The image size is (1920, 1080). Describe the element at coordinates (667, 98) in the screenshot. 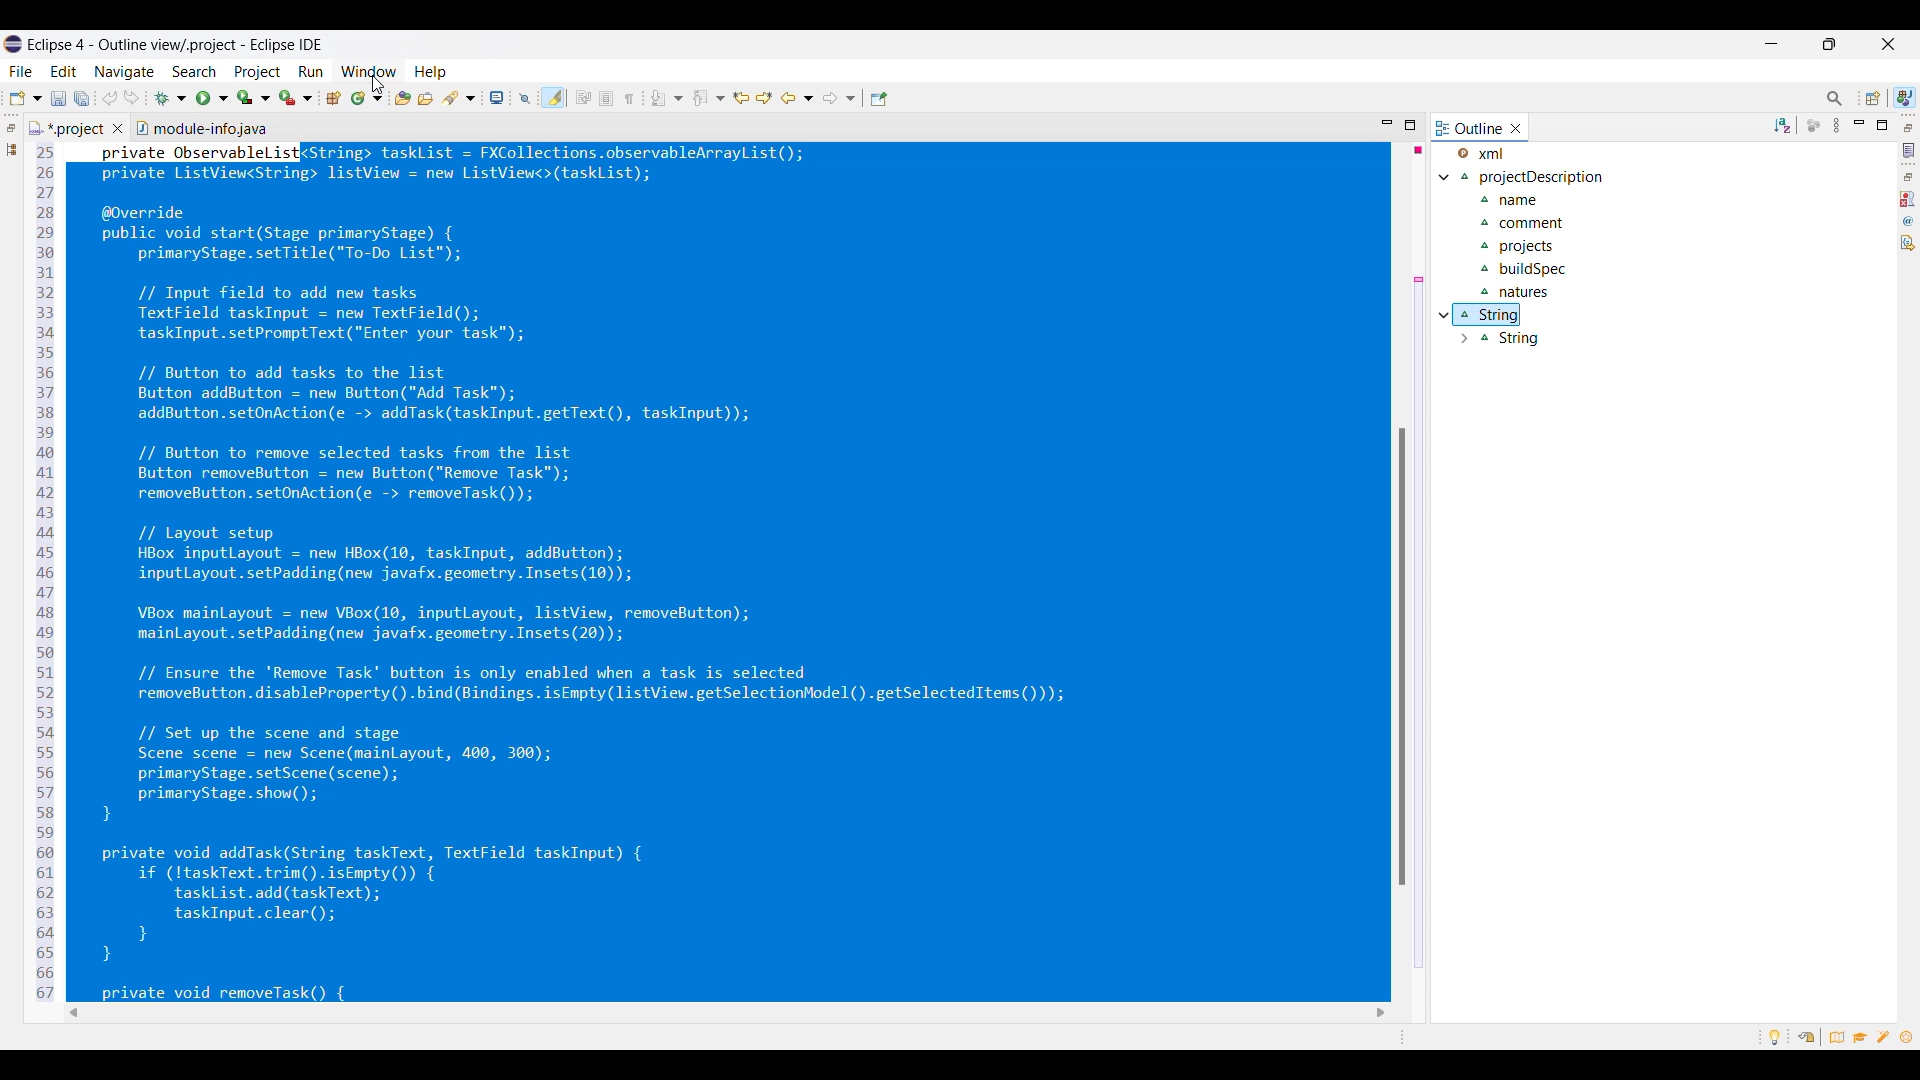

I see `Next annotations` at that location.